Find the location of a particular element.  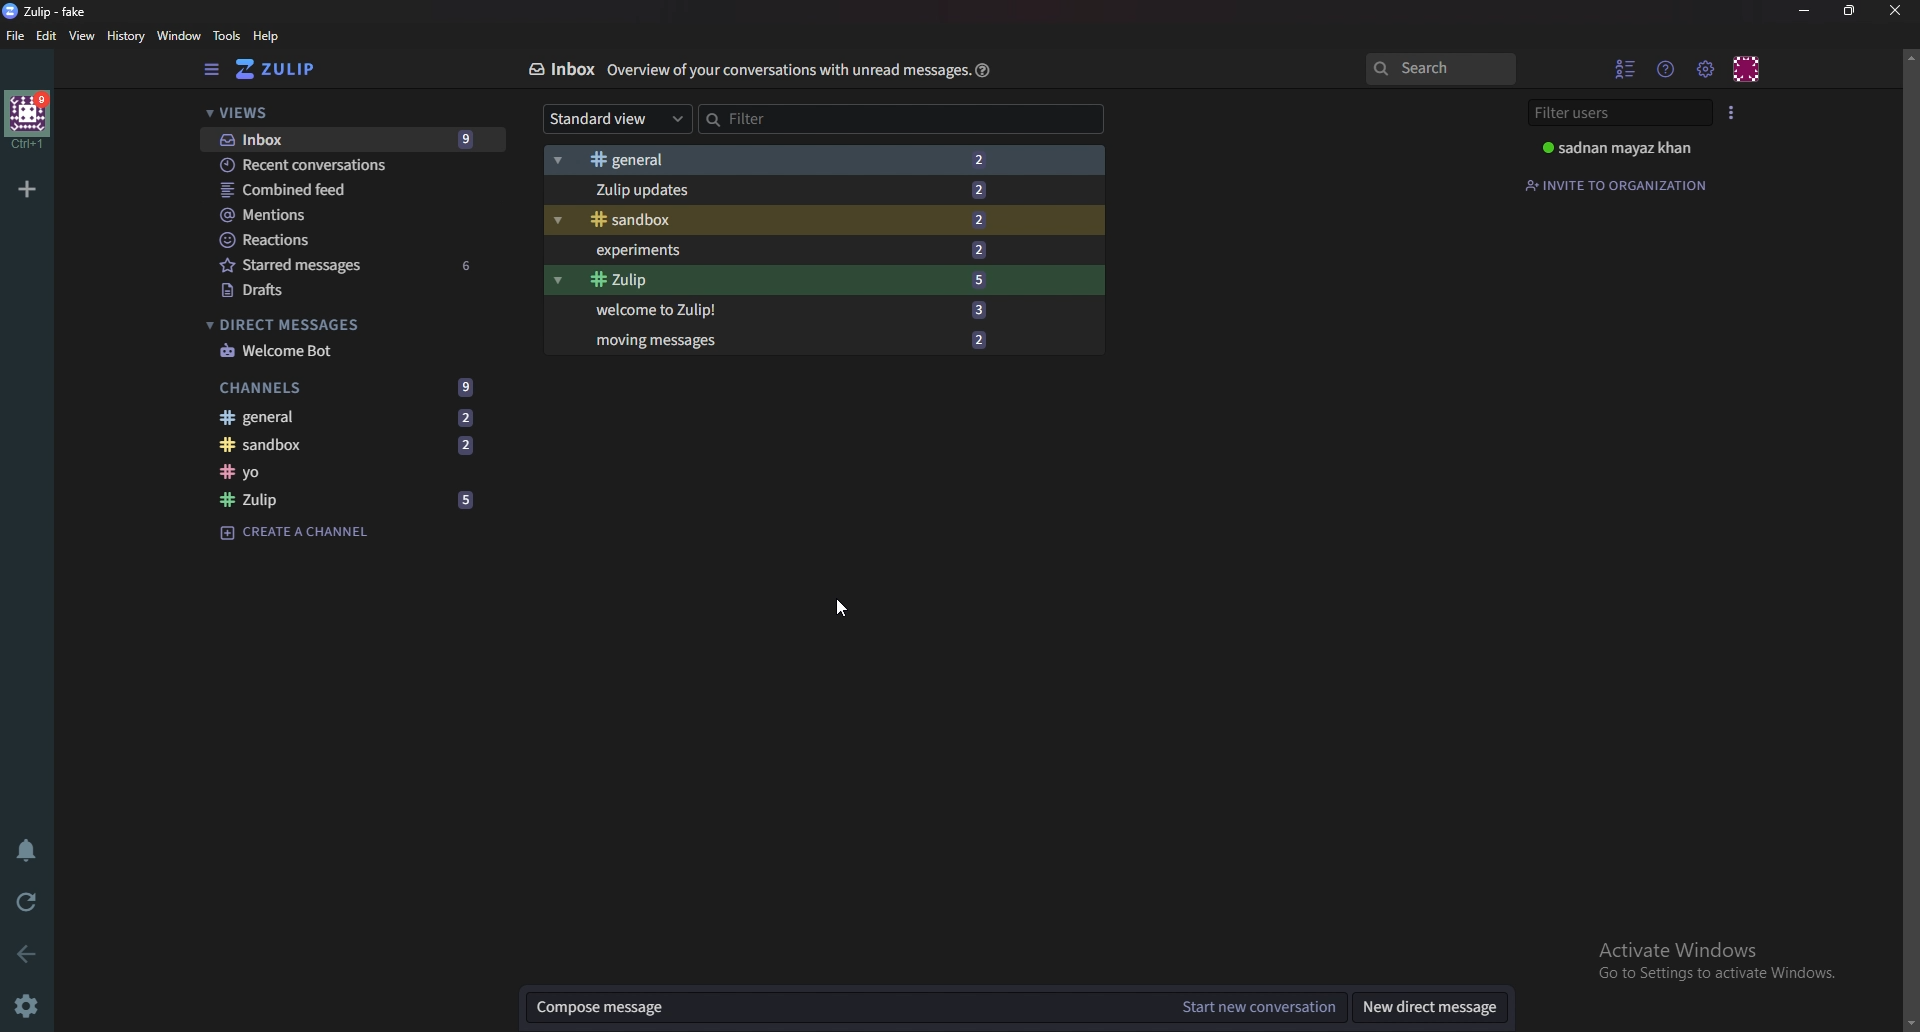

history is located at coordinates (125, 37).